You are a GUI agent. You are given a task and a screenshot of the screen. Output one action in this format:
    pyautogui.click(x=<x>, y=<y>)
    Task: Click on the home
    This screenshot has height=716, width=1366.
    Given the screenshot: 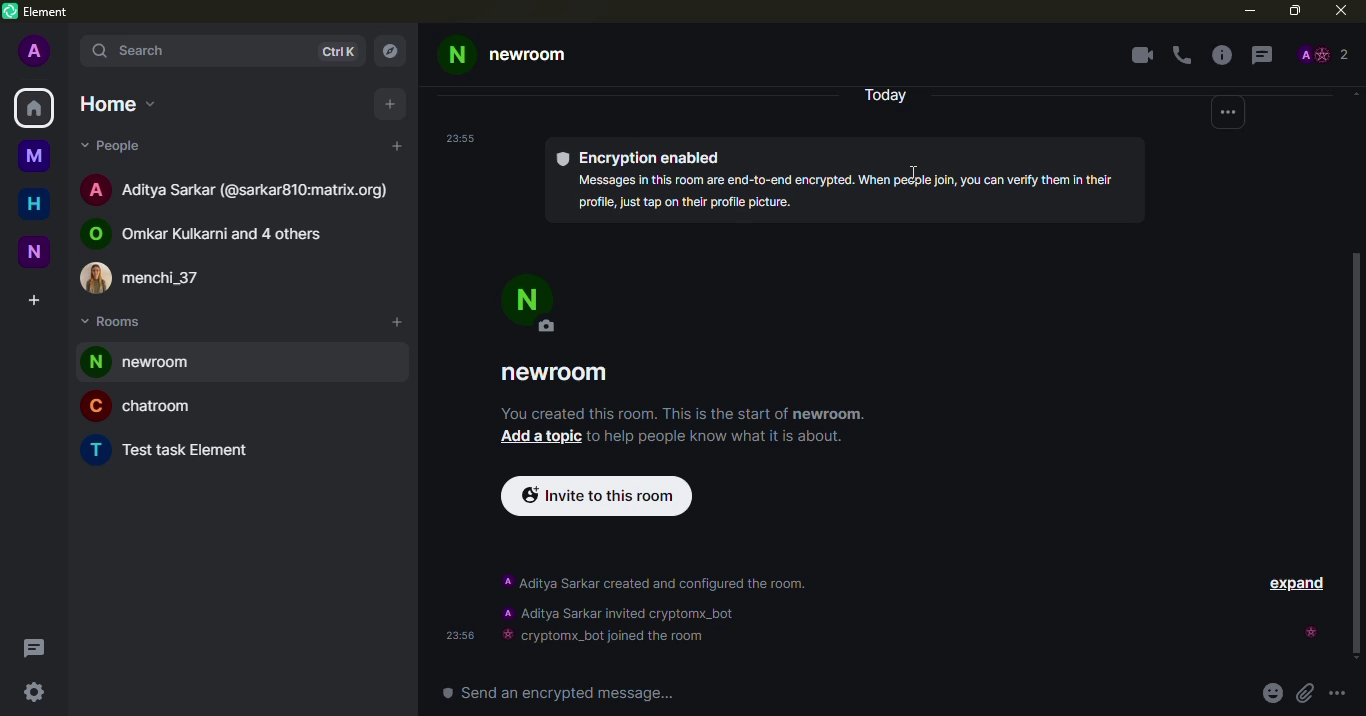 What is the action you would take?
    pyautogui.click(x=120, y=105)
    